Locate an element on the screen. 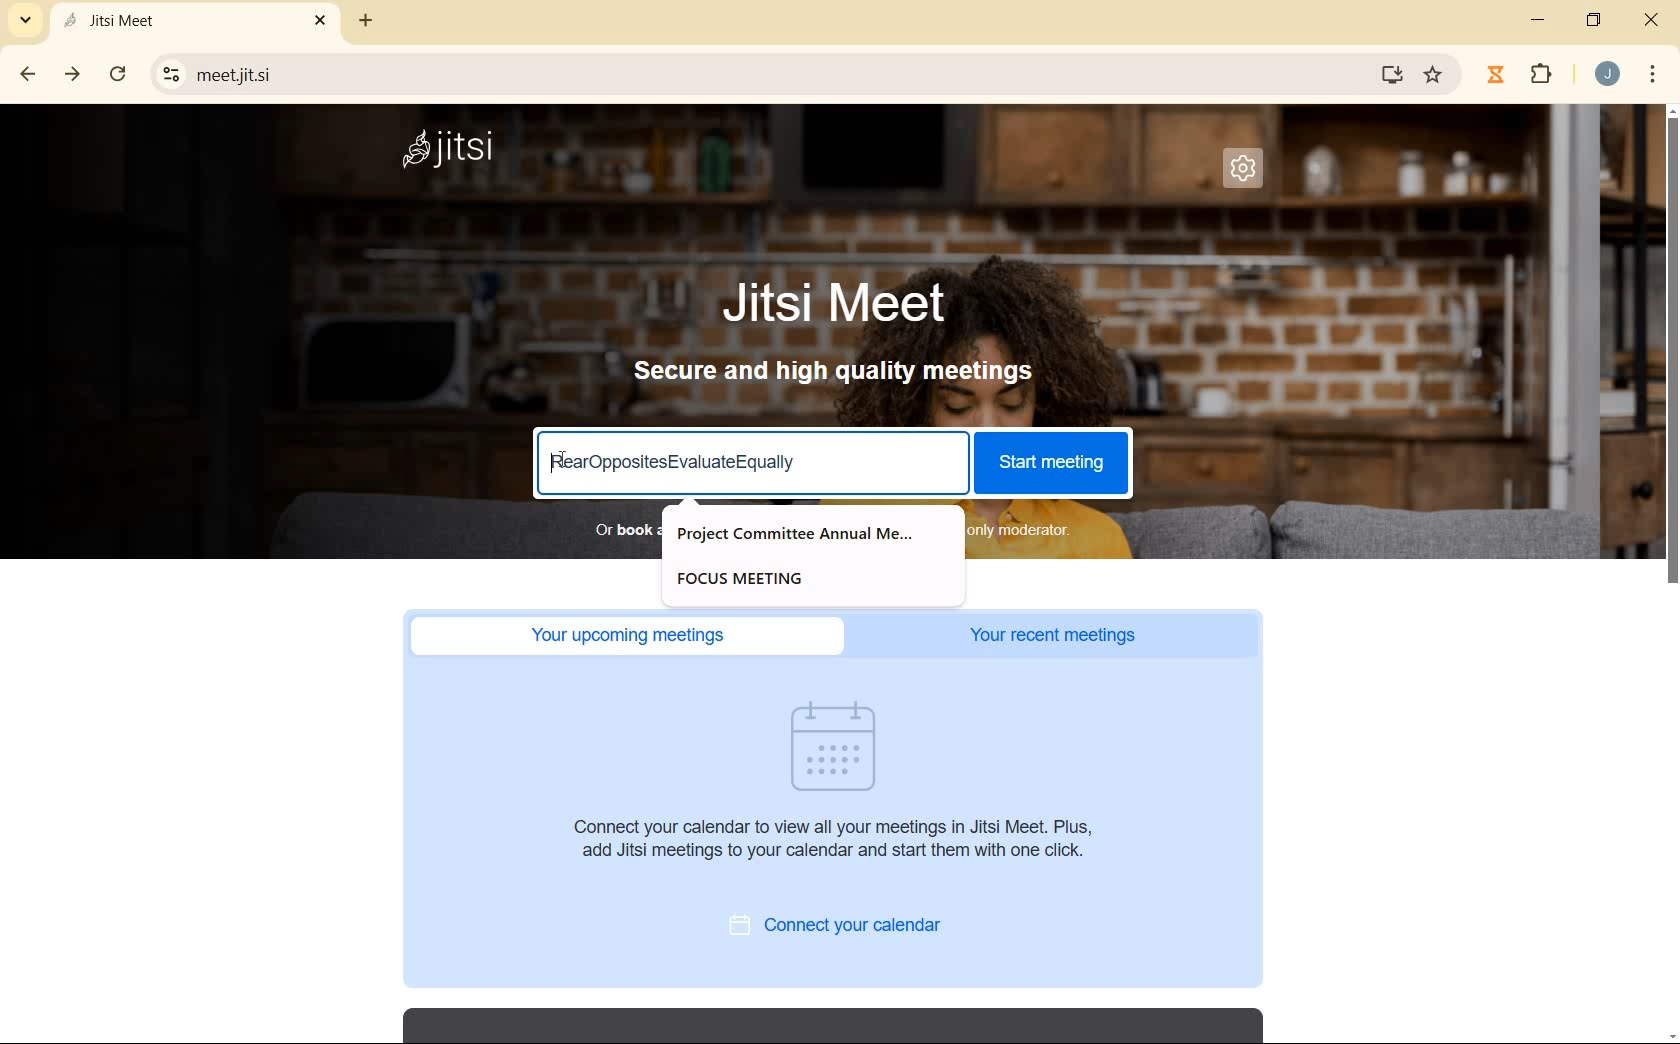 The image size is (1680, 1044). MINIMIZE is located at coordinates (1535, 20).